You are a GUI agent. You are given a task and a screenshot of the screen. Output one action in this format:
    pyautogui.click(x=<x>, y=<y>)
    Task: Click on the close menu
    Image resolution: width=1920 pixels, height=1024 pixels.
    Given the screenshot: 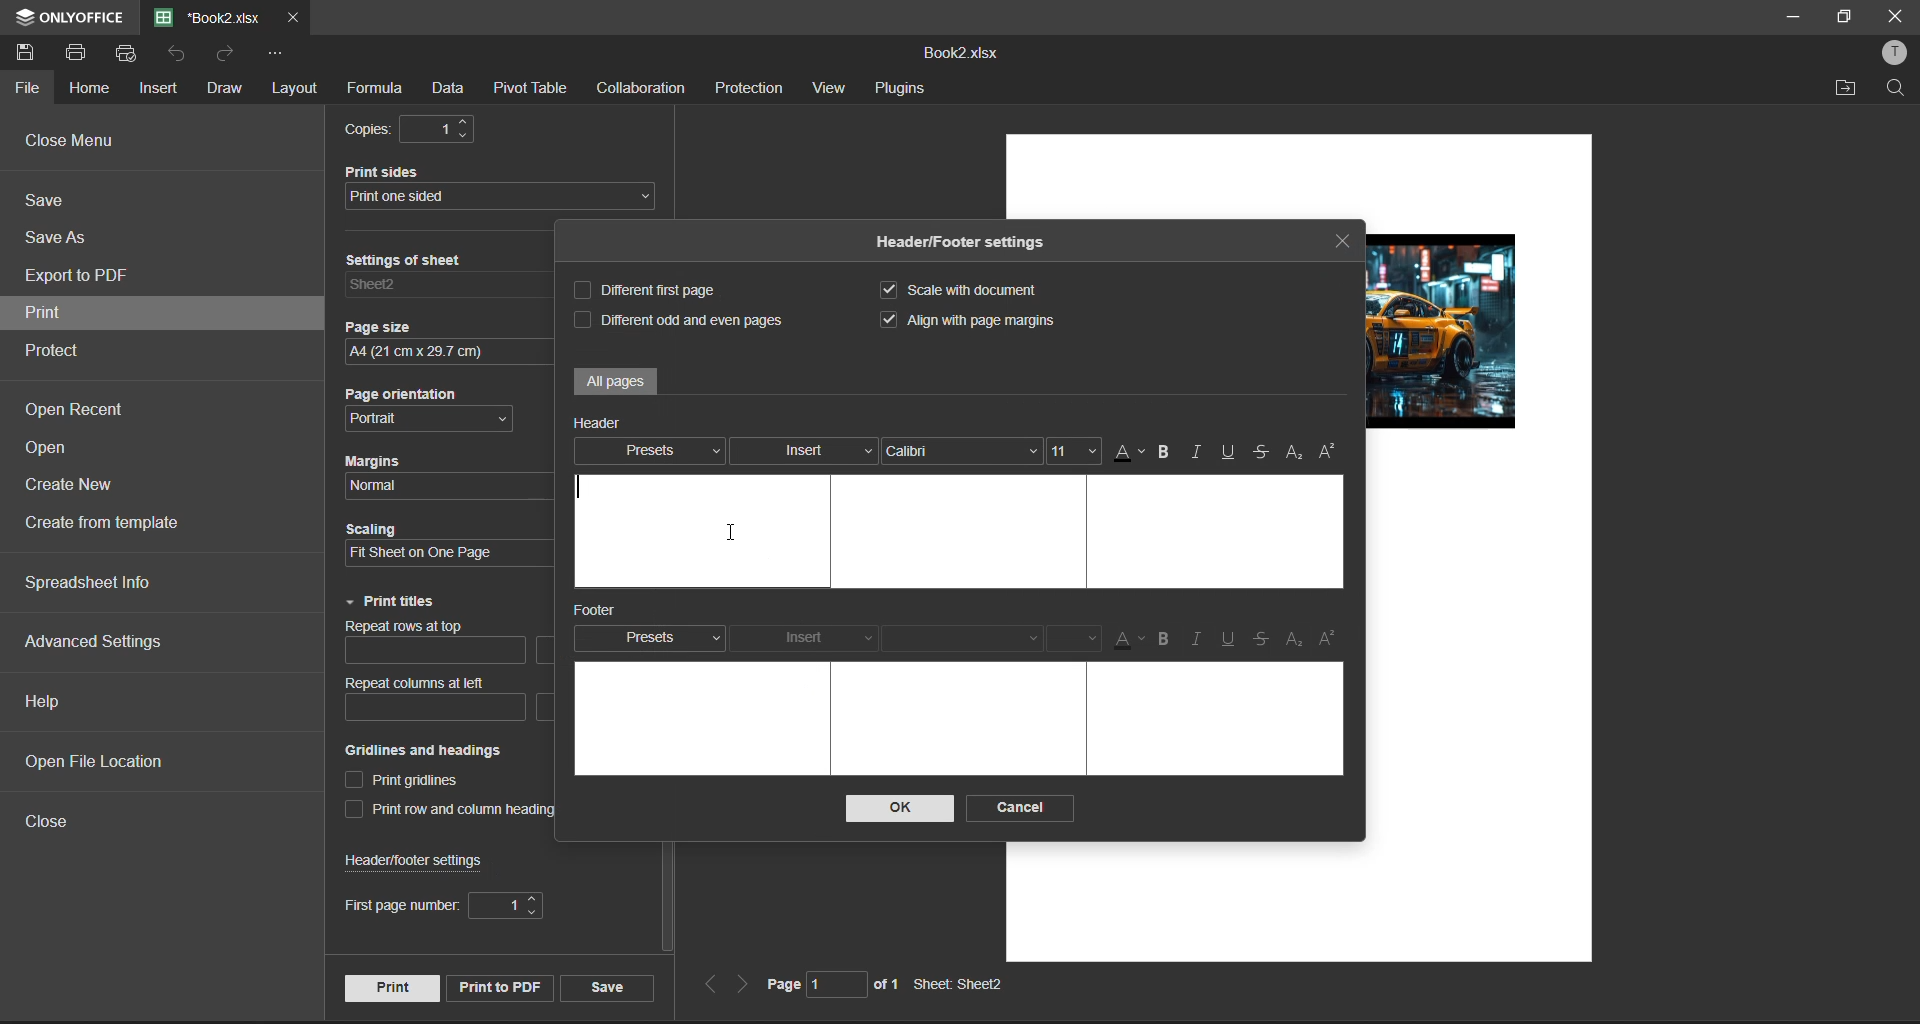 What is the action you would take?
    pyautogui.click(x=72, y=140)
    